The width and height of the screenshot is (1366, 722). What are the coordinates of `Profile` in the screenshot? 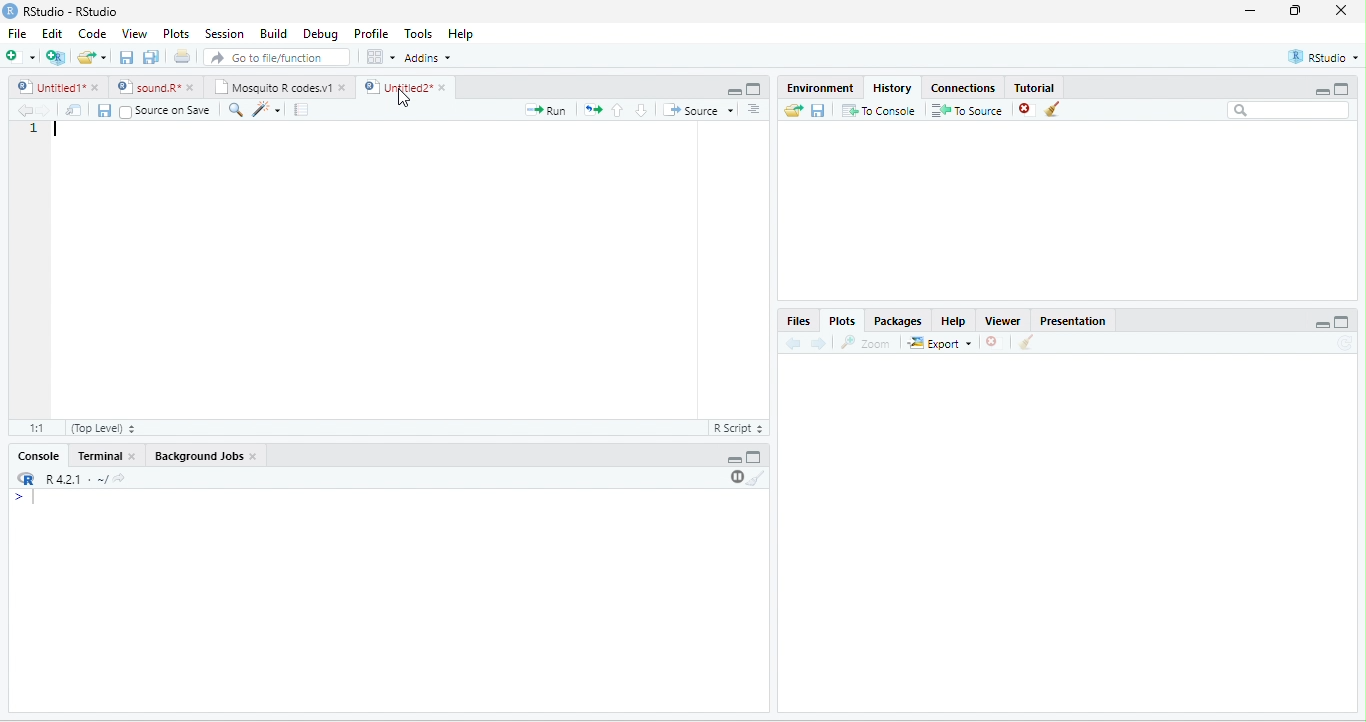 It's located at (373, 34).